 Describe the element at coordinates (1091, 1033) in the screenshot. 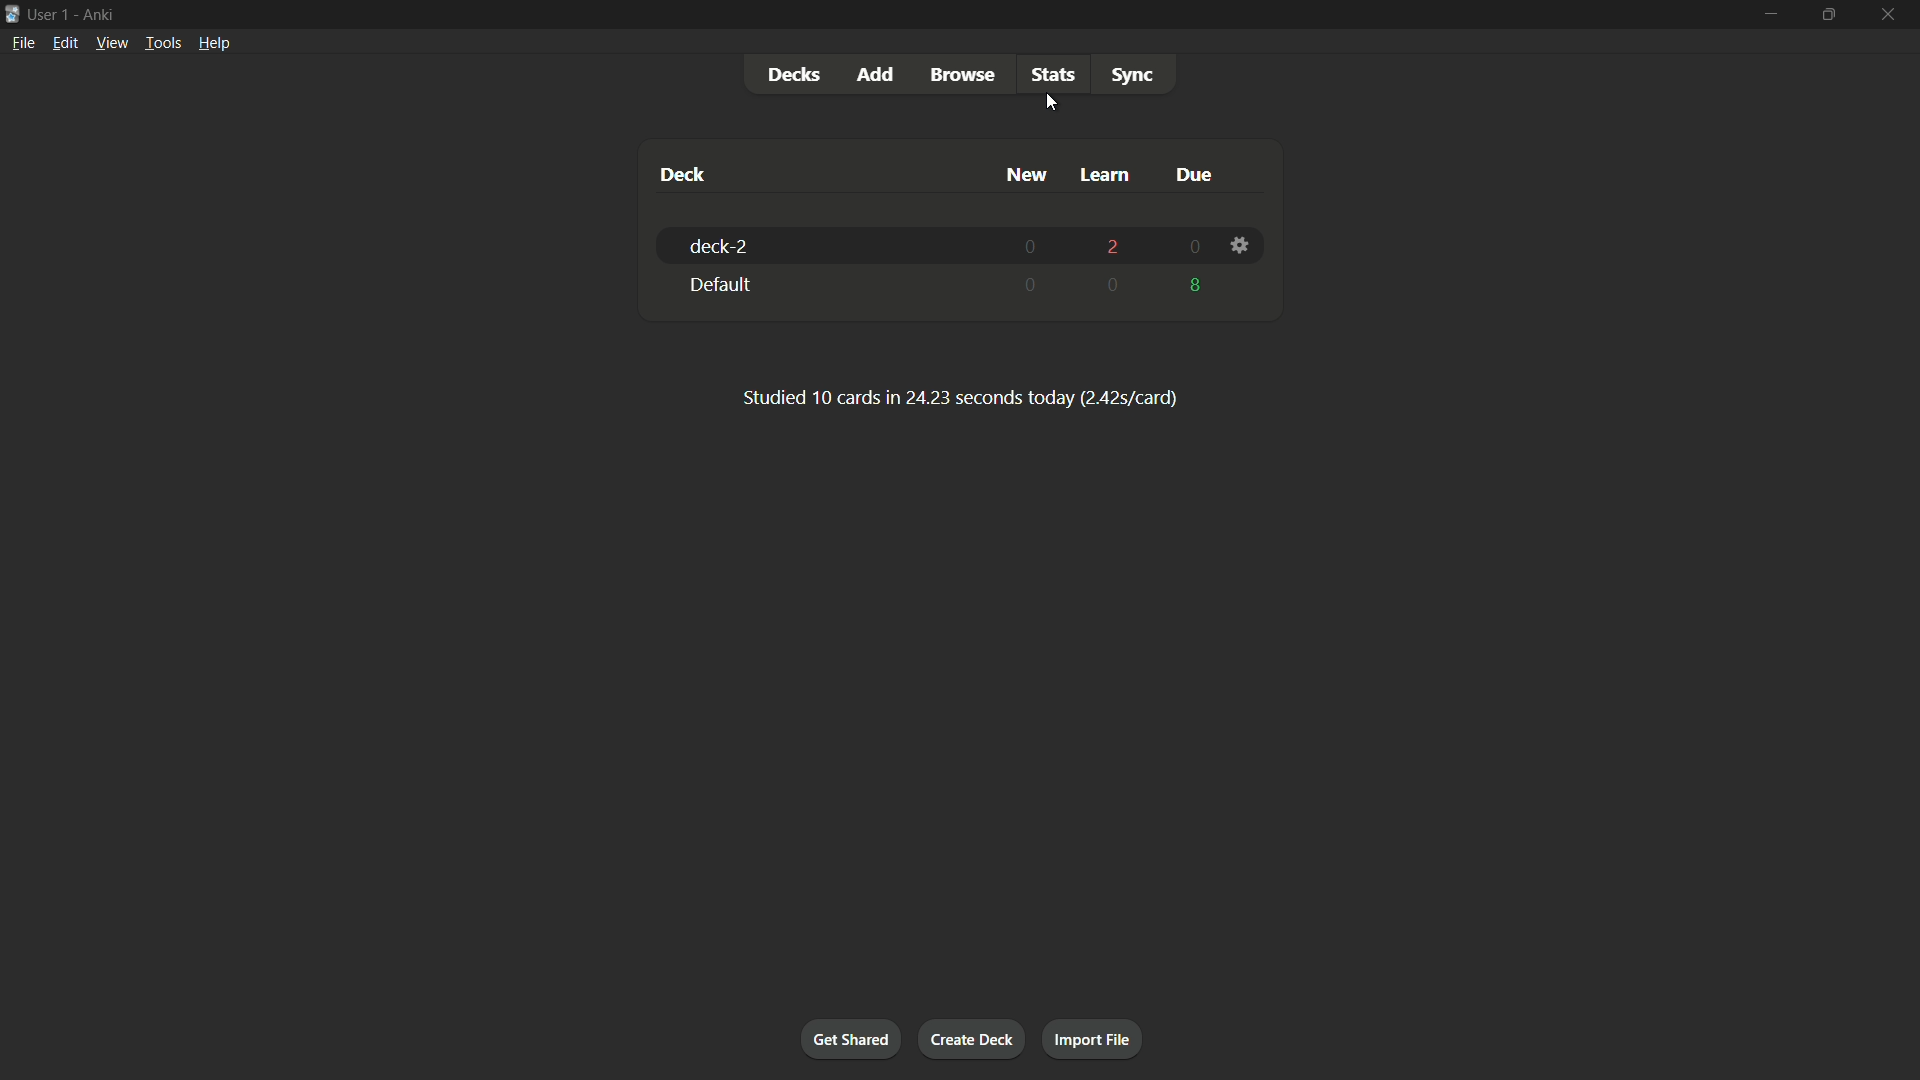

I see `Import file` at that location.